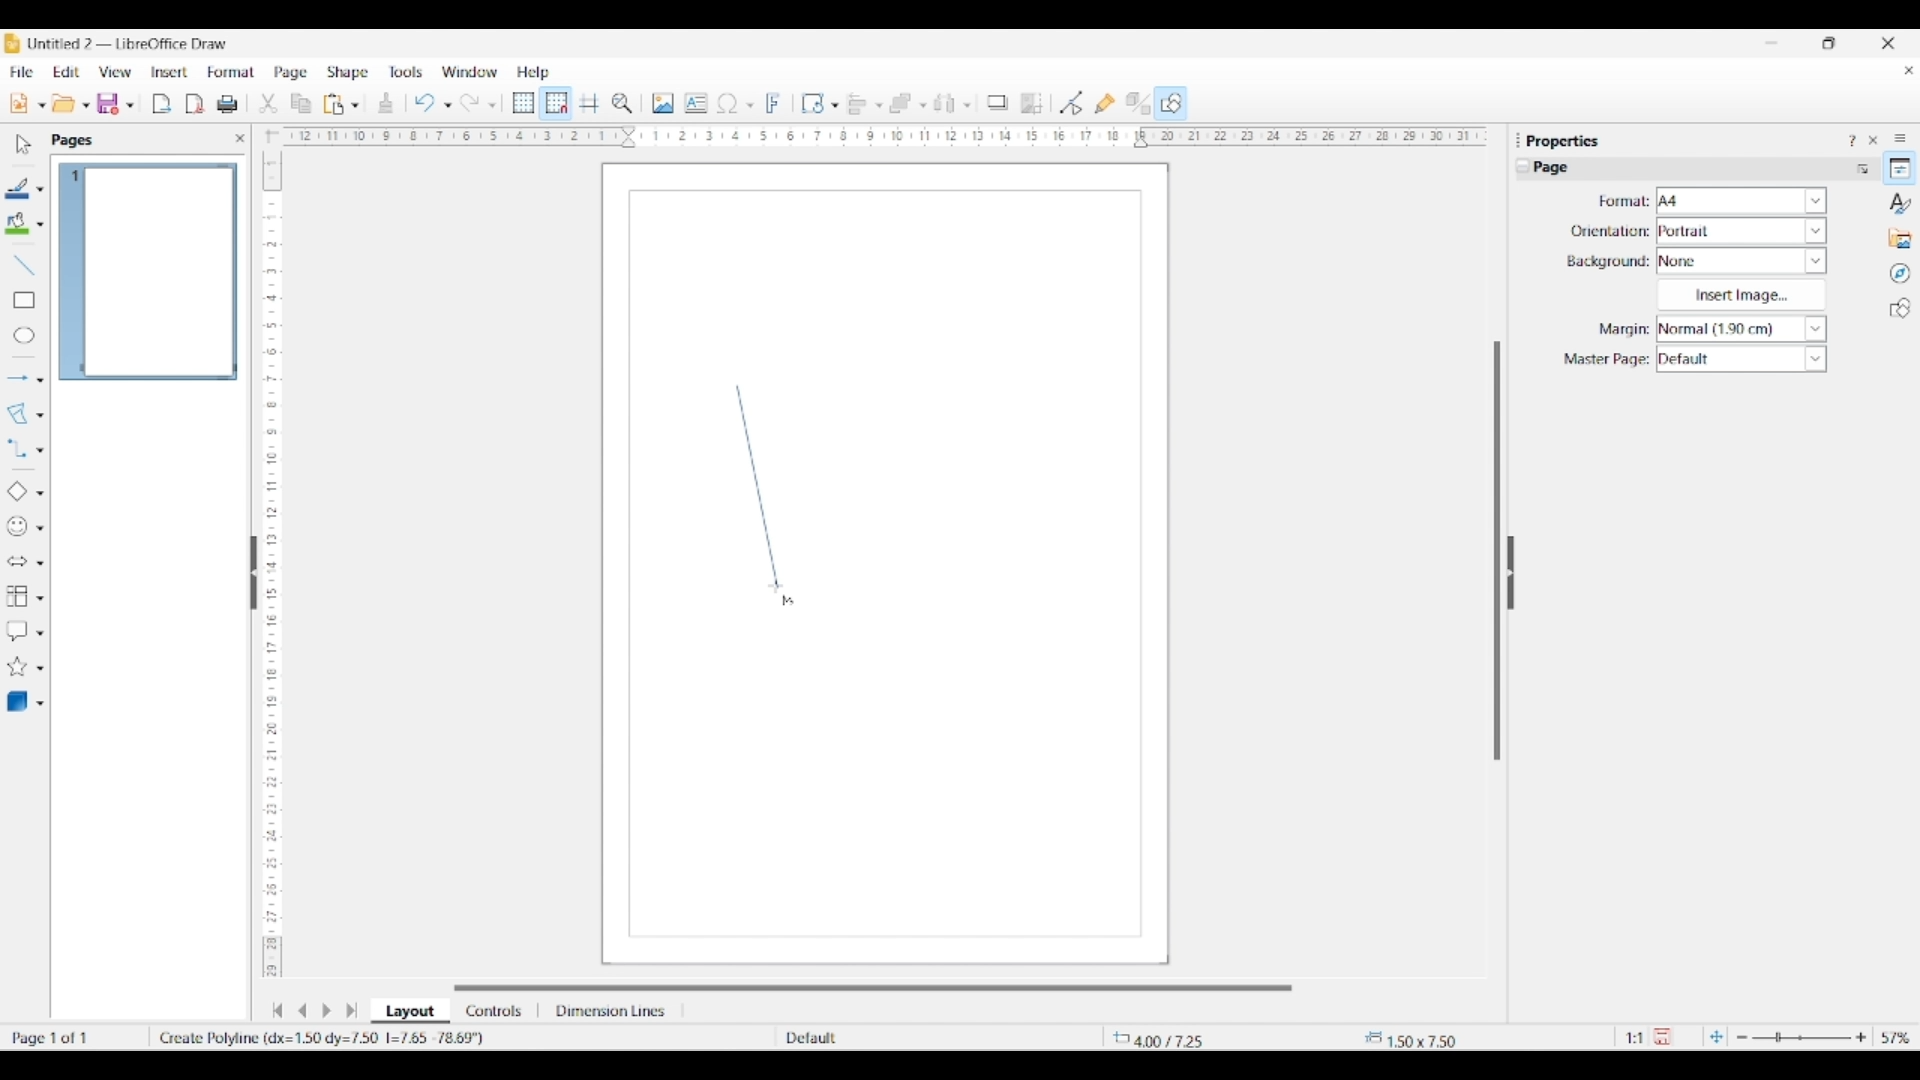 This screenshot has width=1920, height=1080. Describe the element at coordinates (42, 105) in the screenshot. I see `New document format options` at that location.